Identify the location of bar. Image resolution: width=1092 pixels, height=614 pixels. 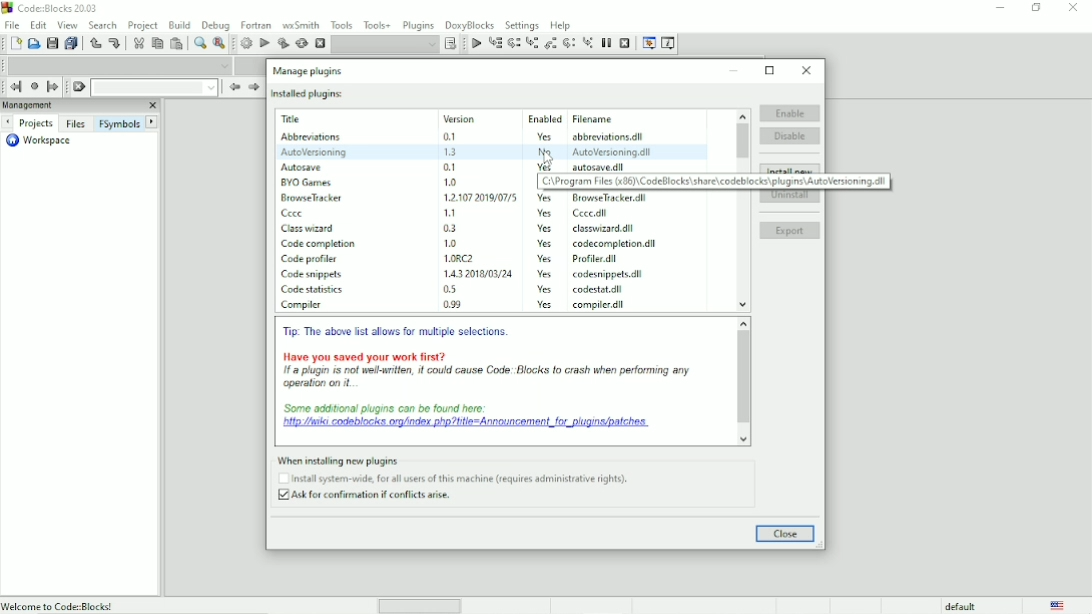
(420, 607).